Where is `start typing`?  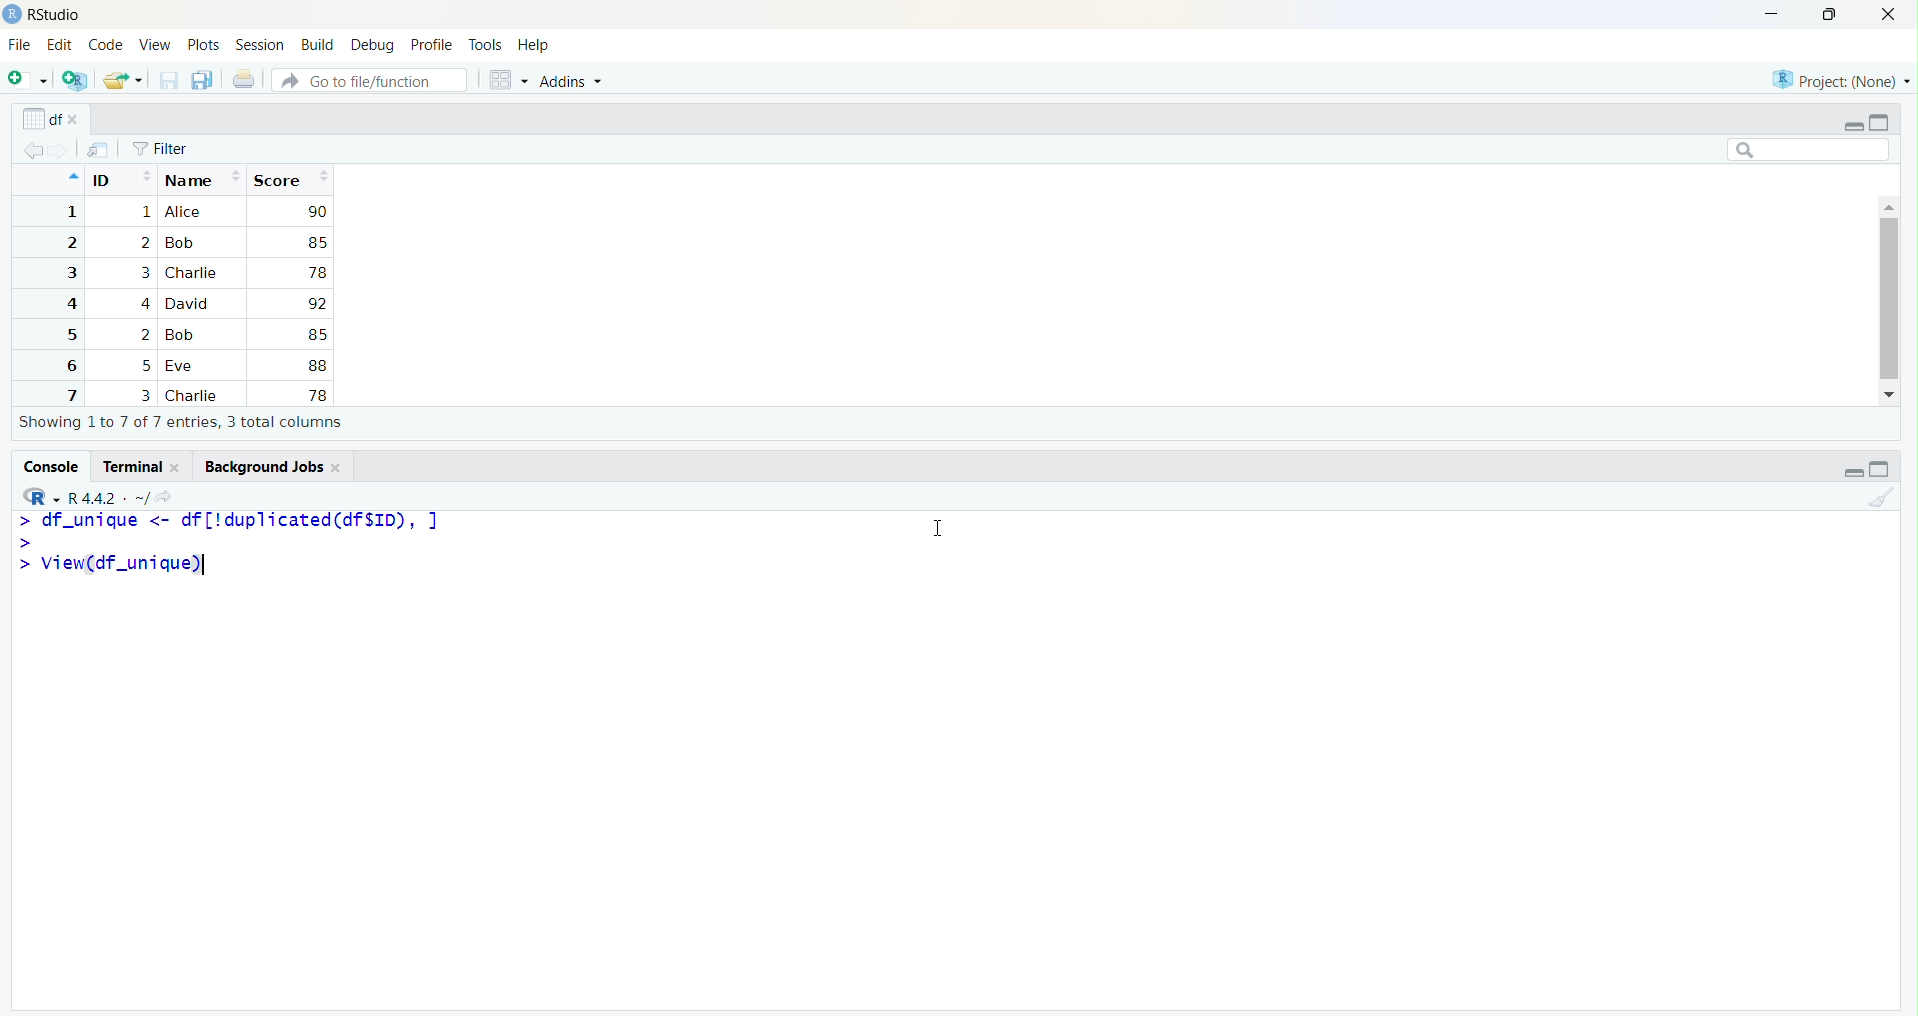
start typing is located at coordinates (22, 541).